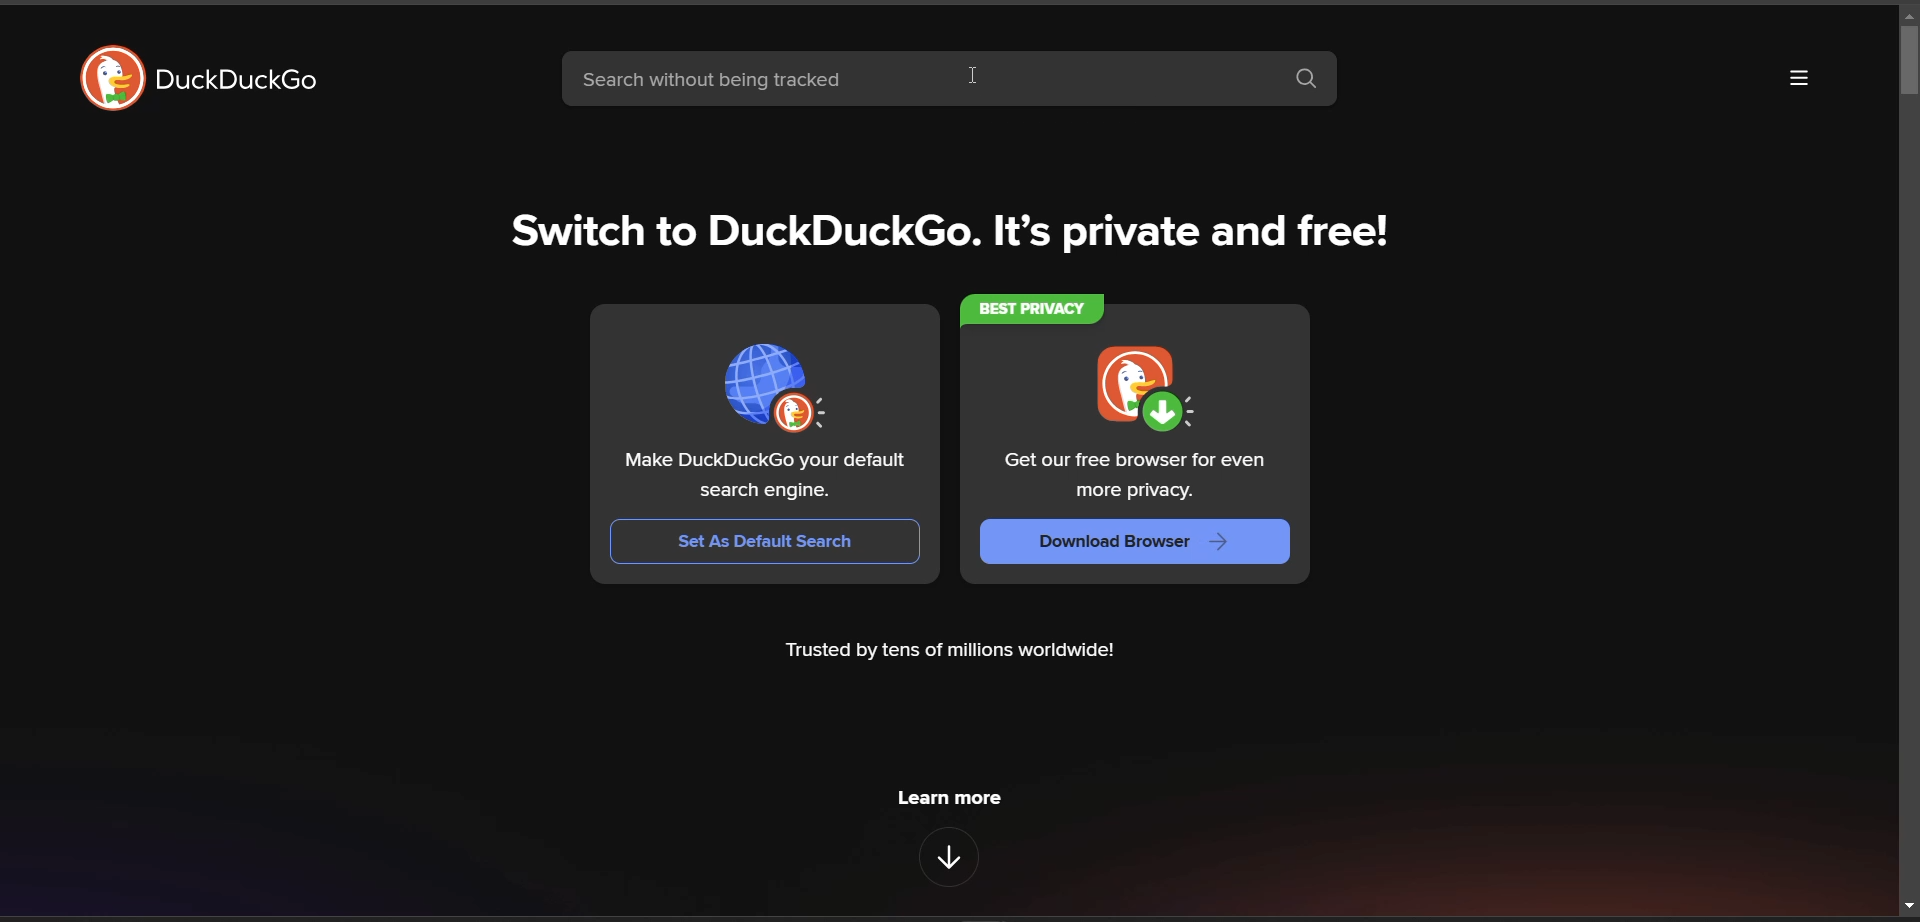 Image resolution: width=1920 pixels, height=922 pixels. Describe the element at coordinates (955, 237) in the screenshot. I see `tag line` at that location.